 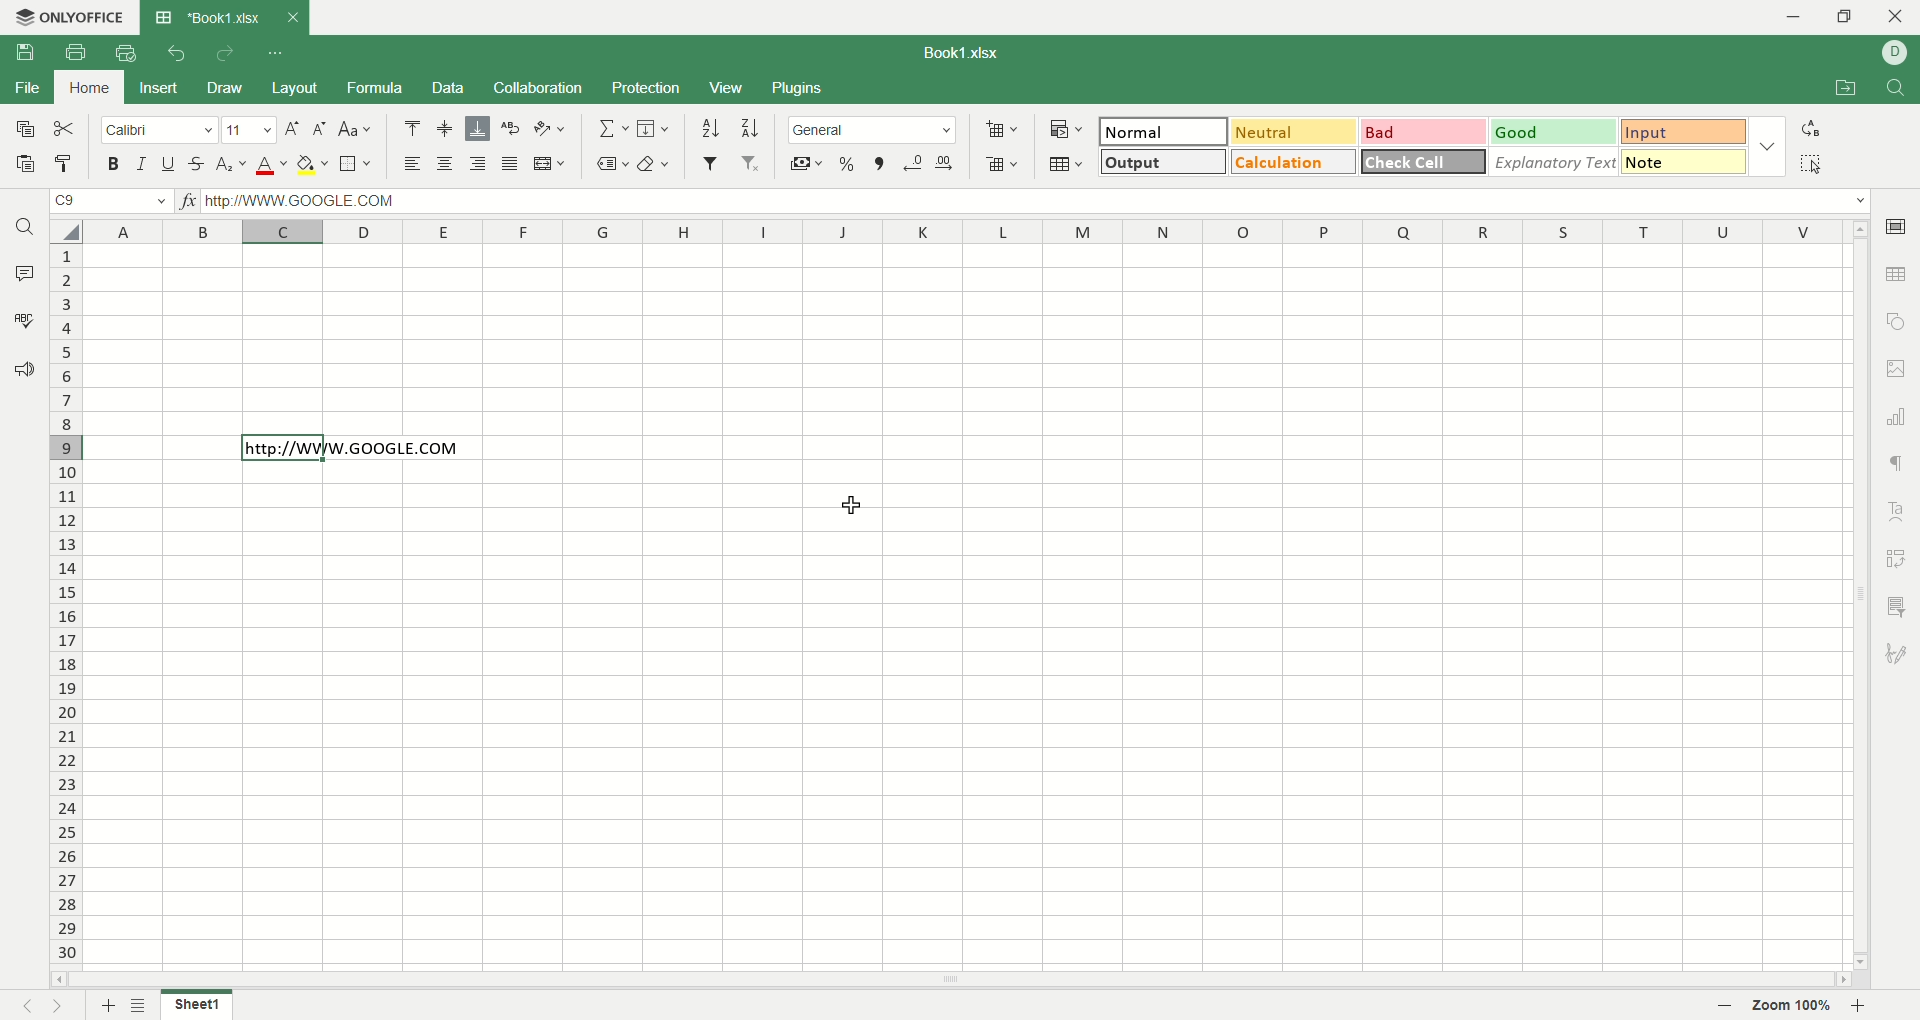 I want to click on strikethrough, so click(x=194, y=165).